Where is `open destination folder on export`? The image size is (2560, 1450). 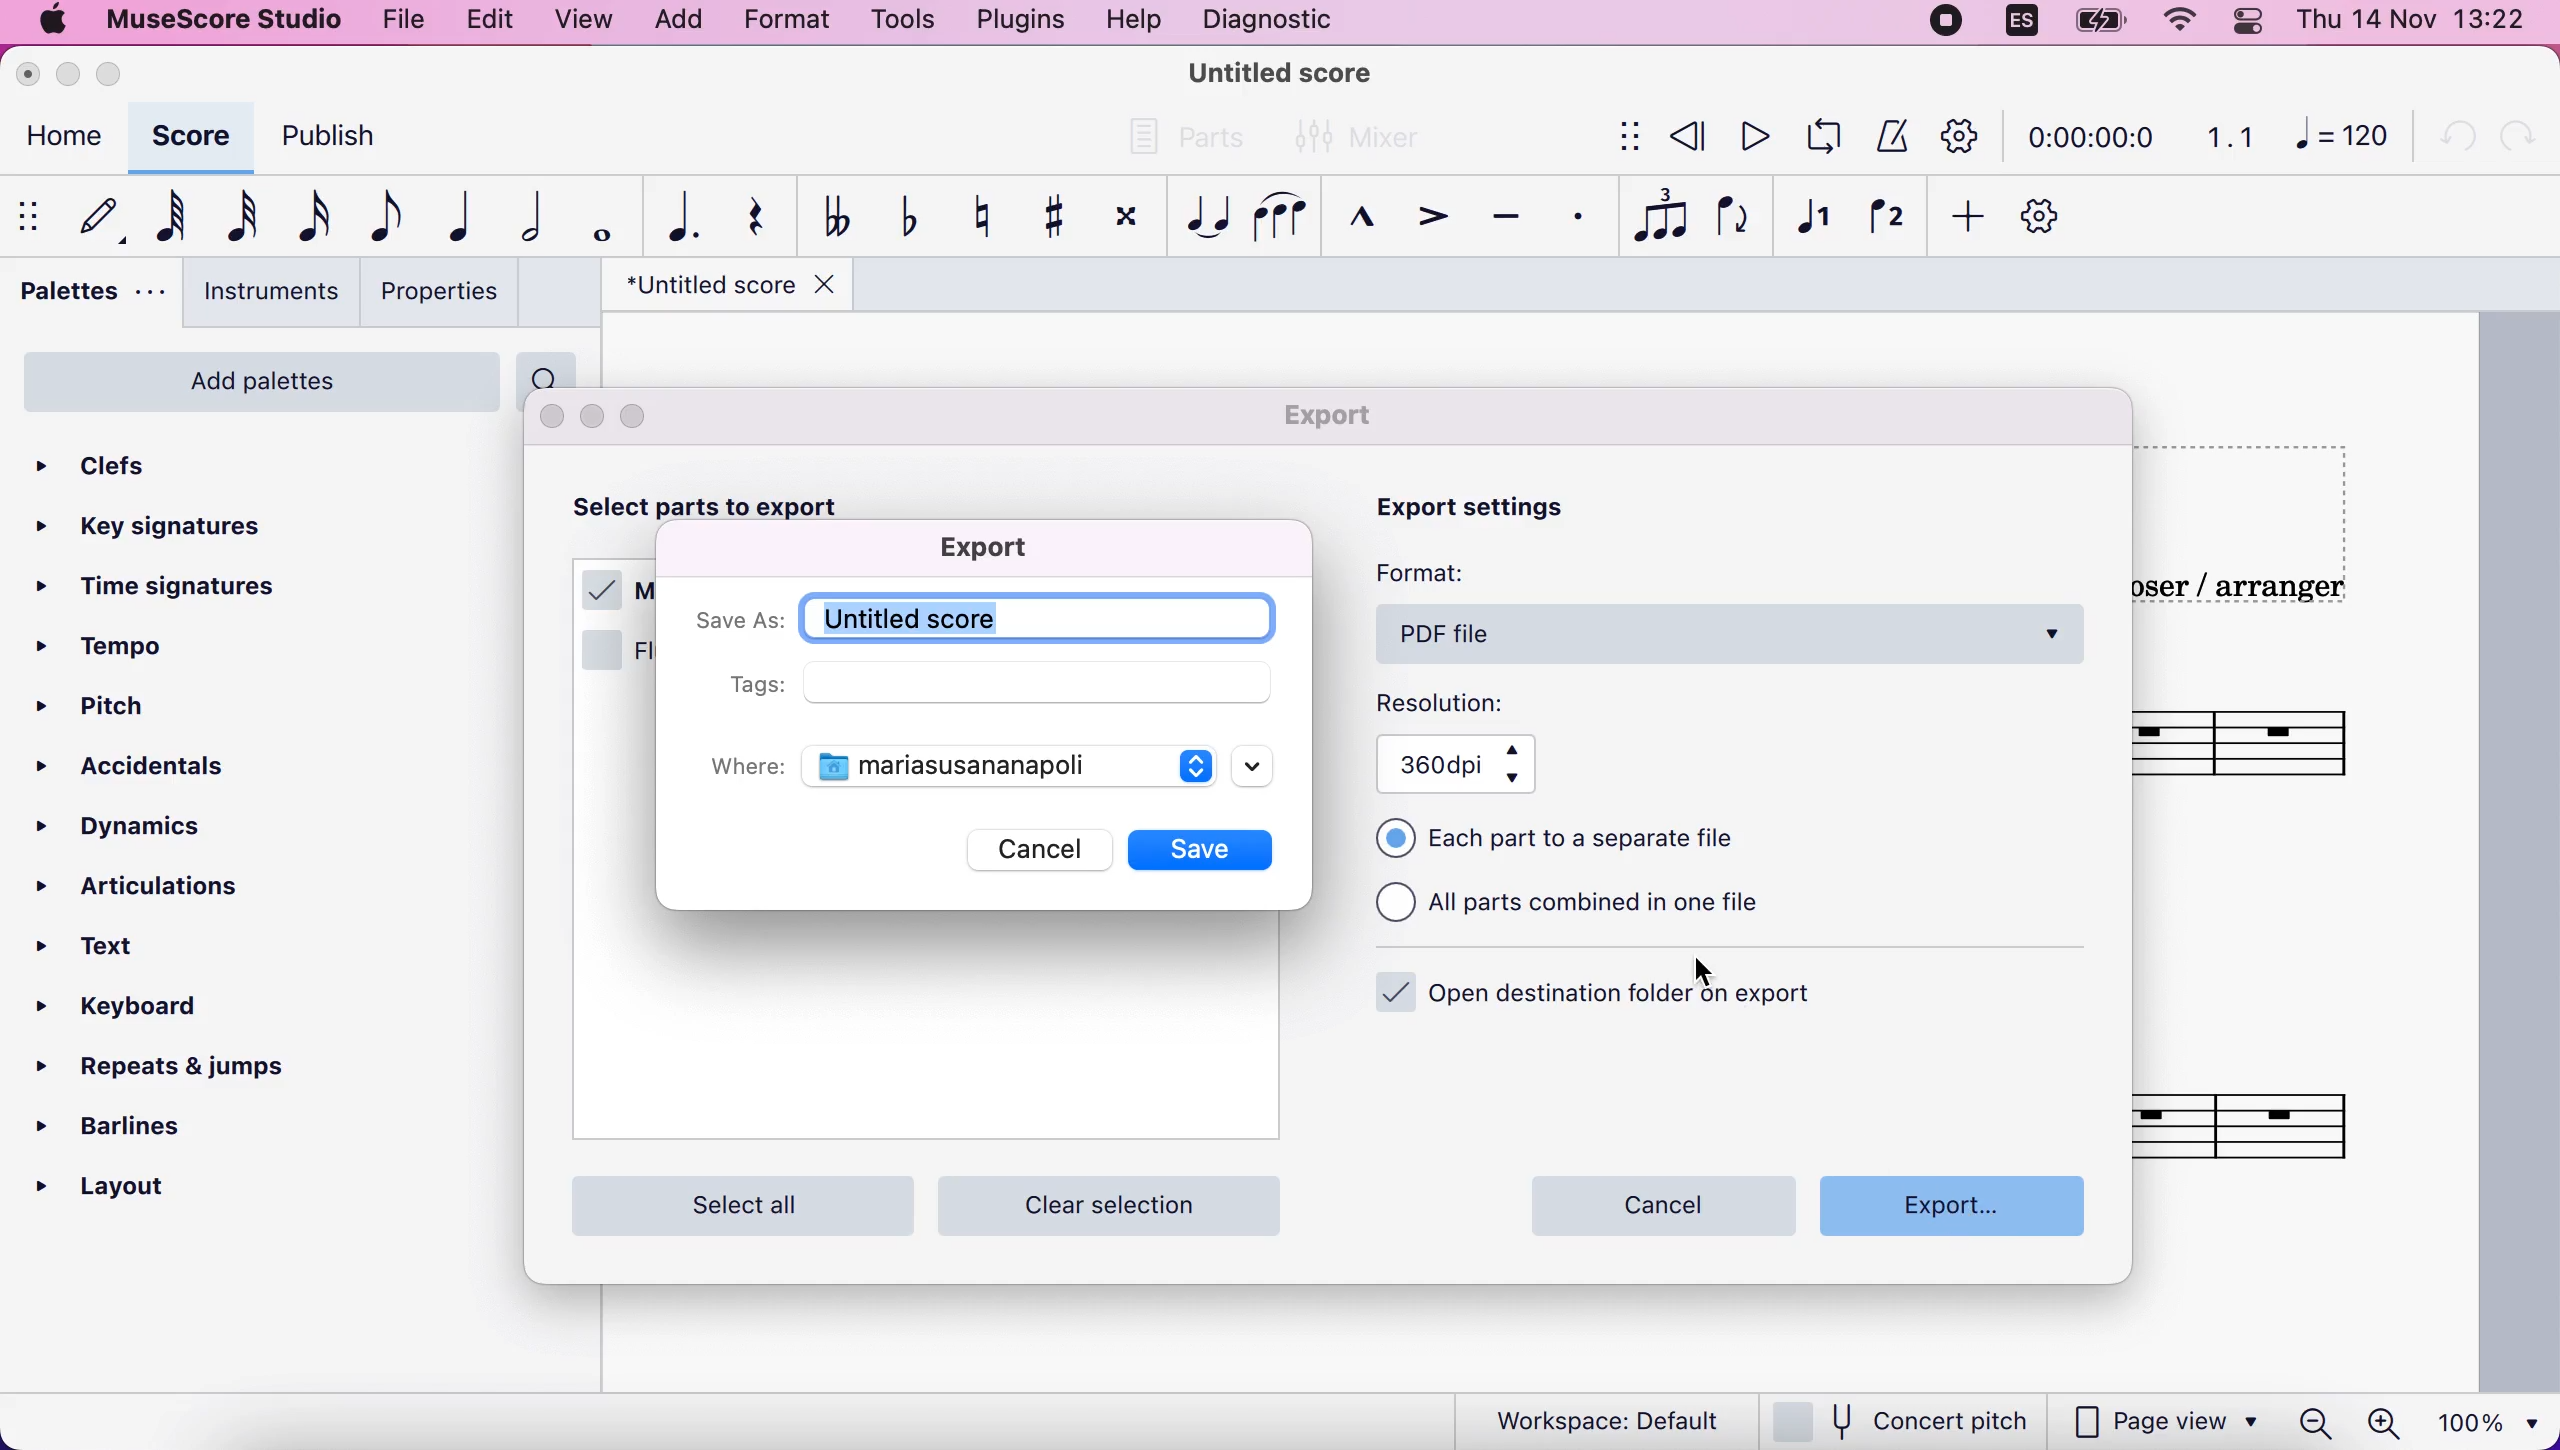 open destination folder on export is located at coordinates (1603, 999).